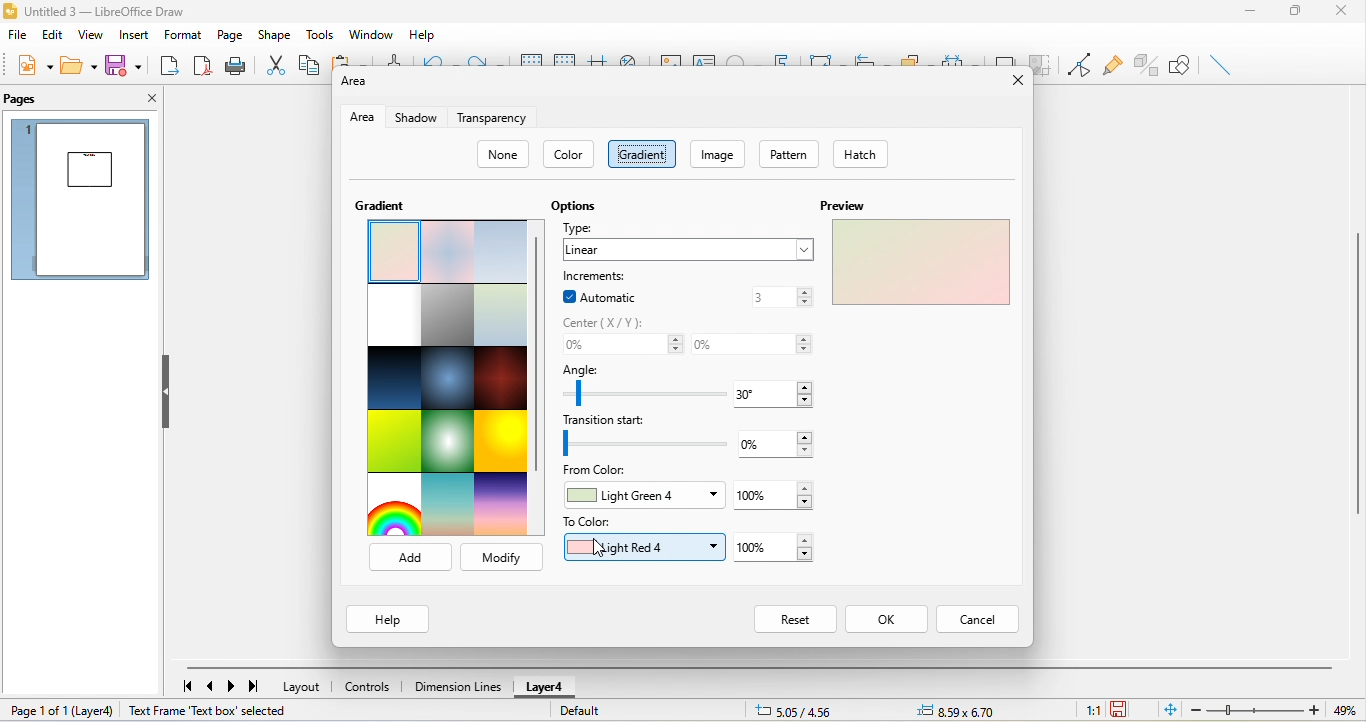 The image size is (1366, 722). Describe the element at coordinates (368, 688) in the screenshot. I see `controls` at that location.